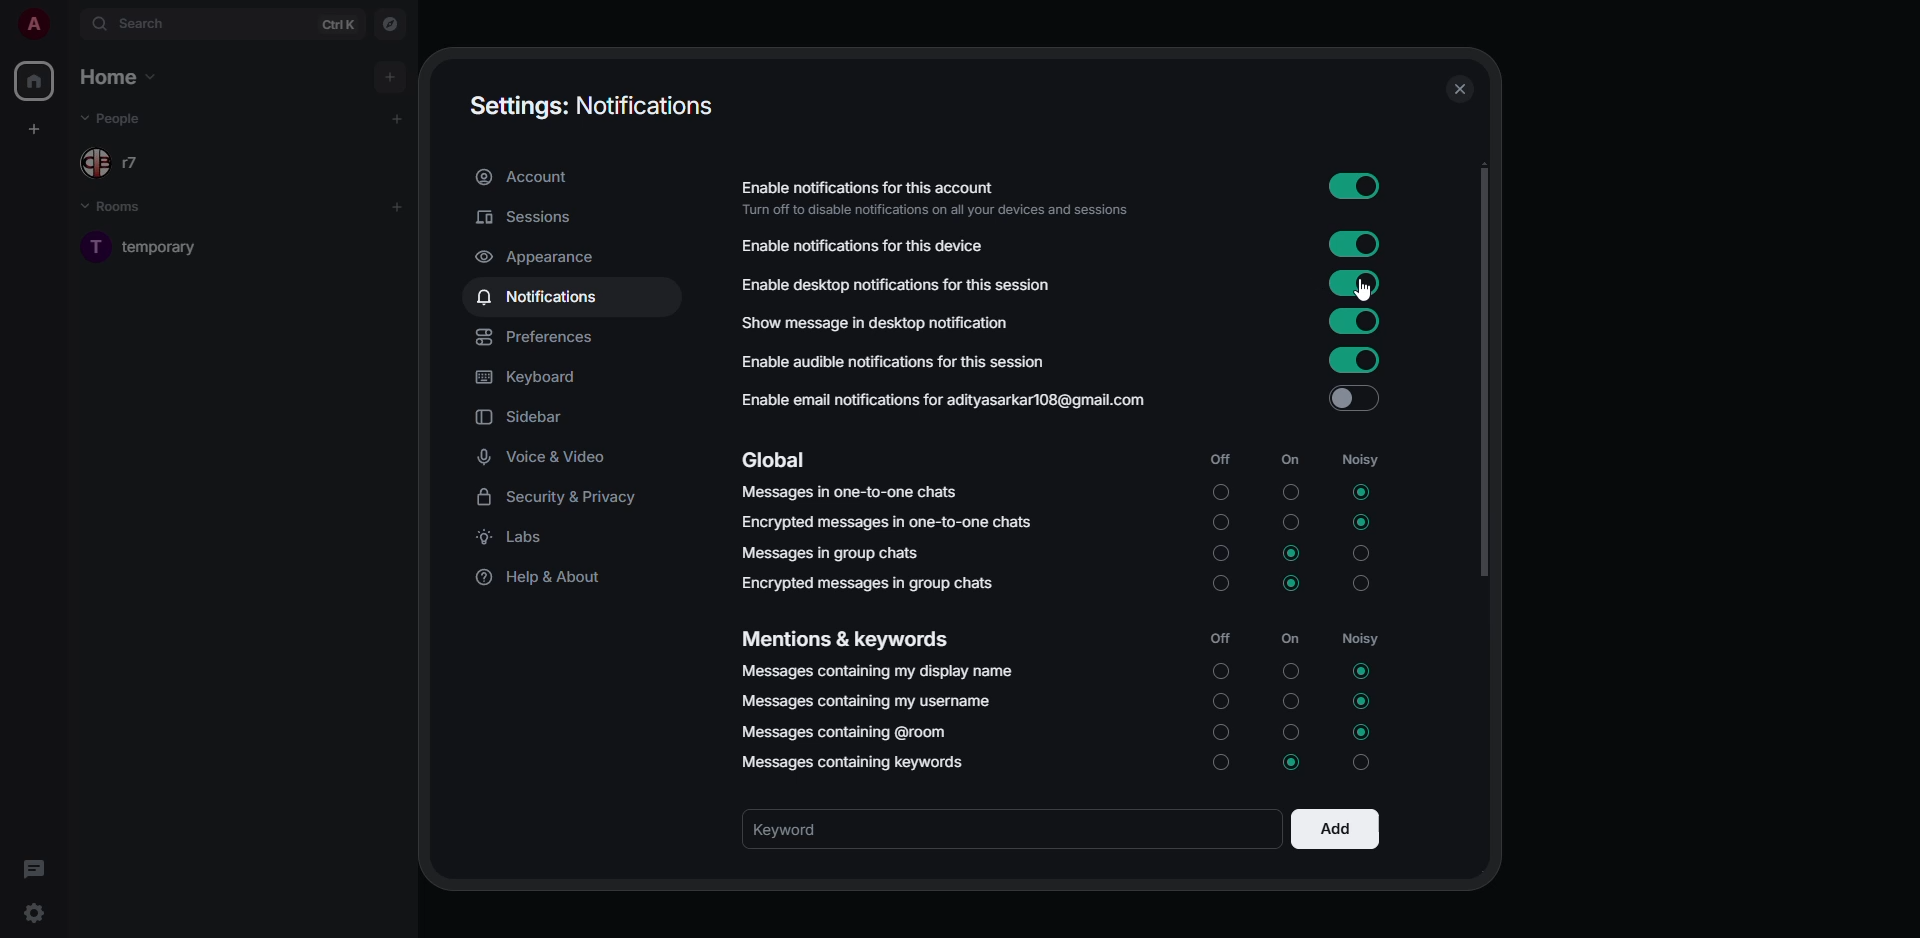  I want to click on room, so click(168, 246).